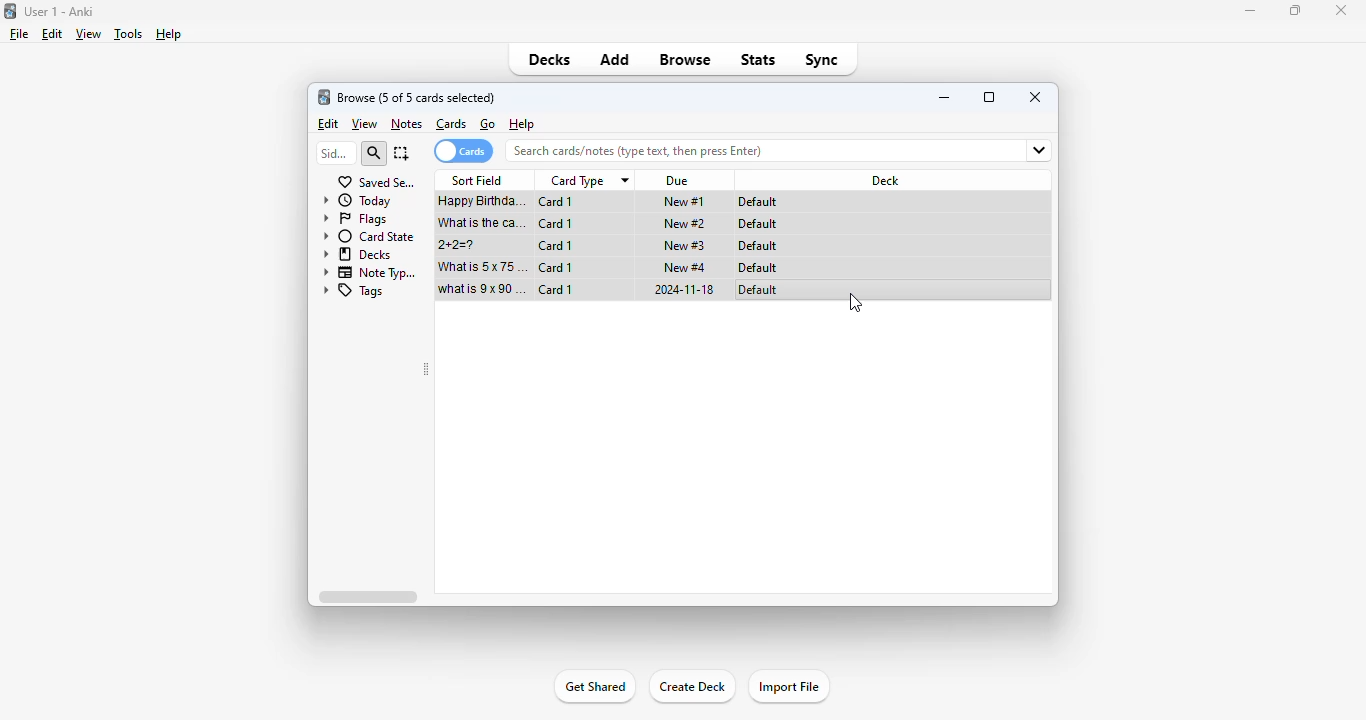 The image size is (1366, 720). What do you see at coordinates (480, 202) in the screenshot?
I see `happy birthday song!!!.mp3` at bounding box center [480, 202].